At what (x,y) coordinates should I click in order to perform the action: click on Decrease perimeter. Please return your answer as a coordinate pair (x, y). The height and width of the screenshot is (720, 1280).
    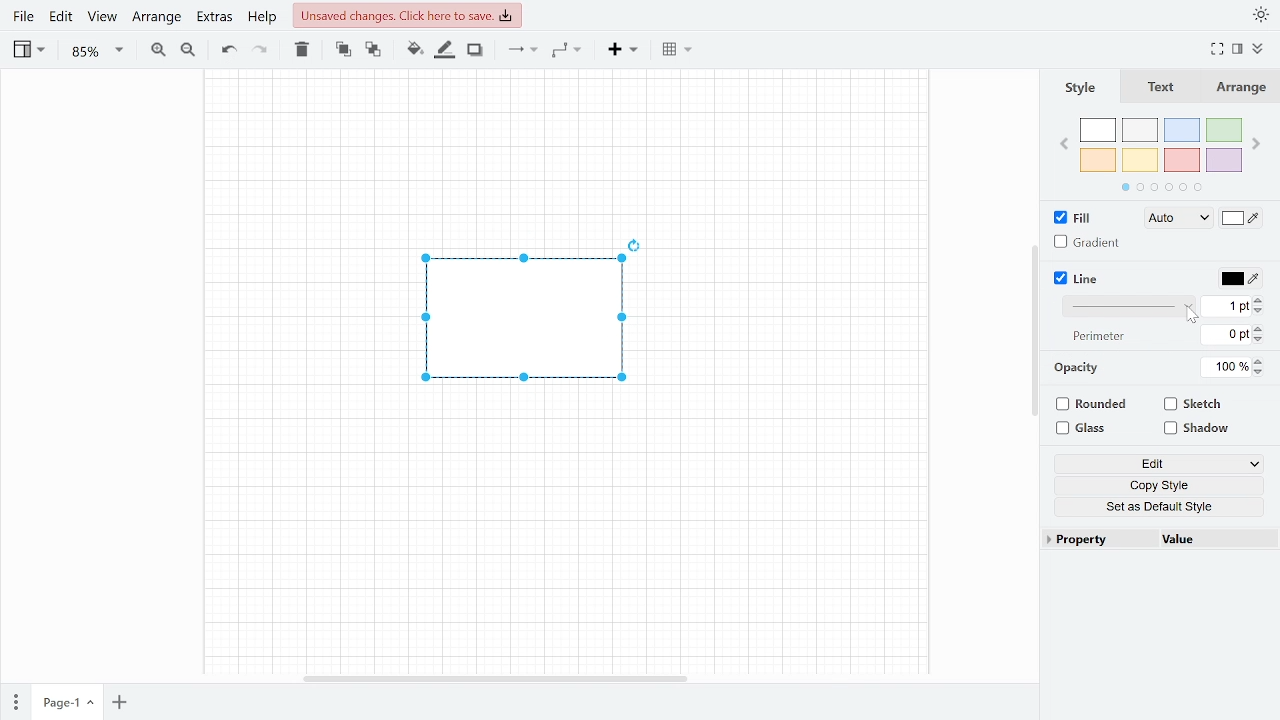
    Looking at the image, I should click on (1262, 340).